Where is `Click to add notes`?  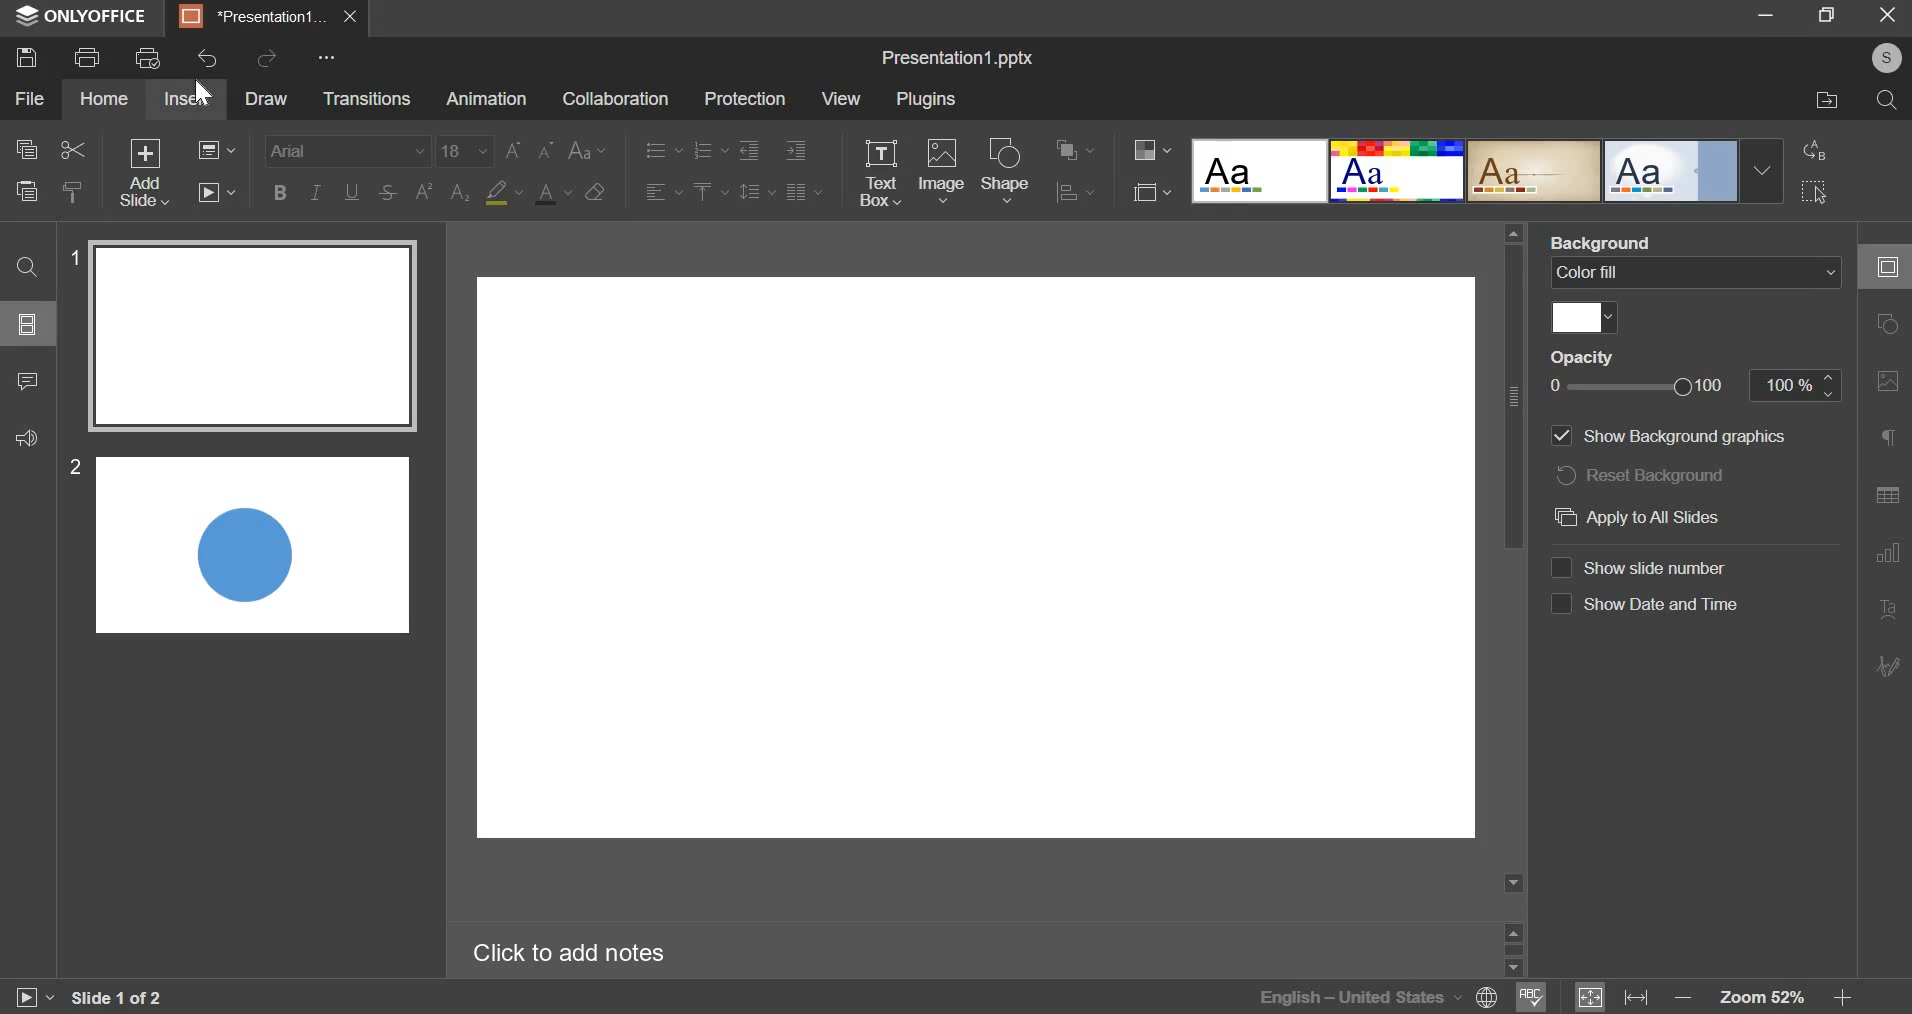 Click to add notes is located at coordinates (571, 951).